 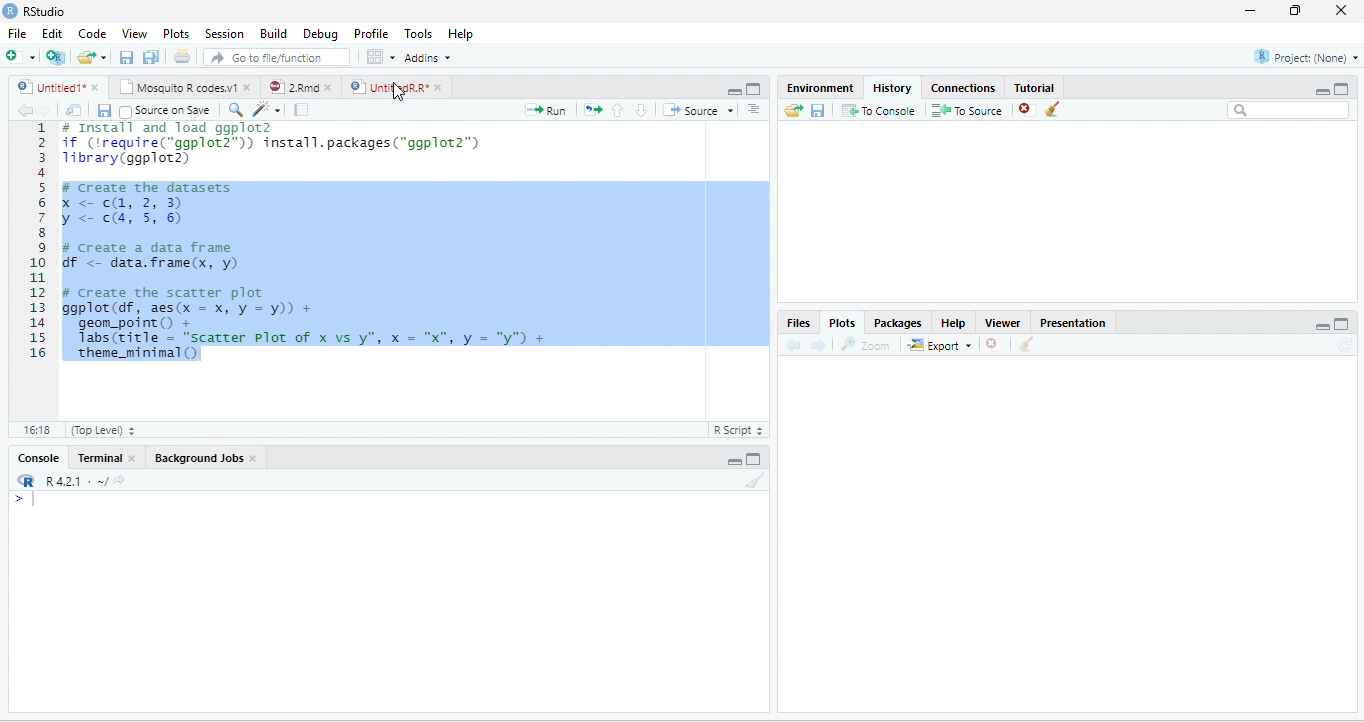 What do you see at coordinates (176, 87) in the screenshot?
I see `Mosquito R codes.v1` at bounding box center [176, 87].